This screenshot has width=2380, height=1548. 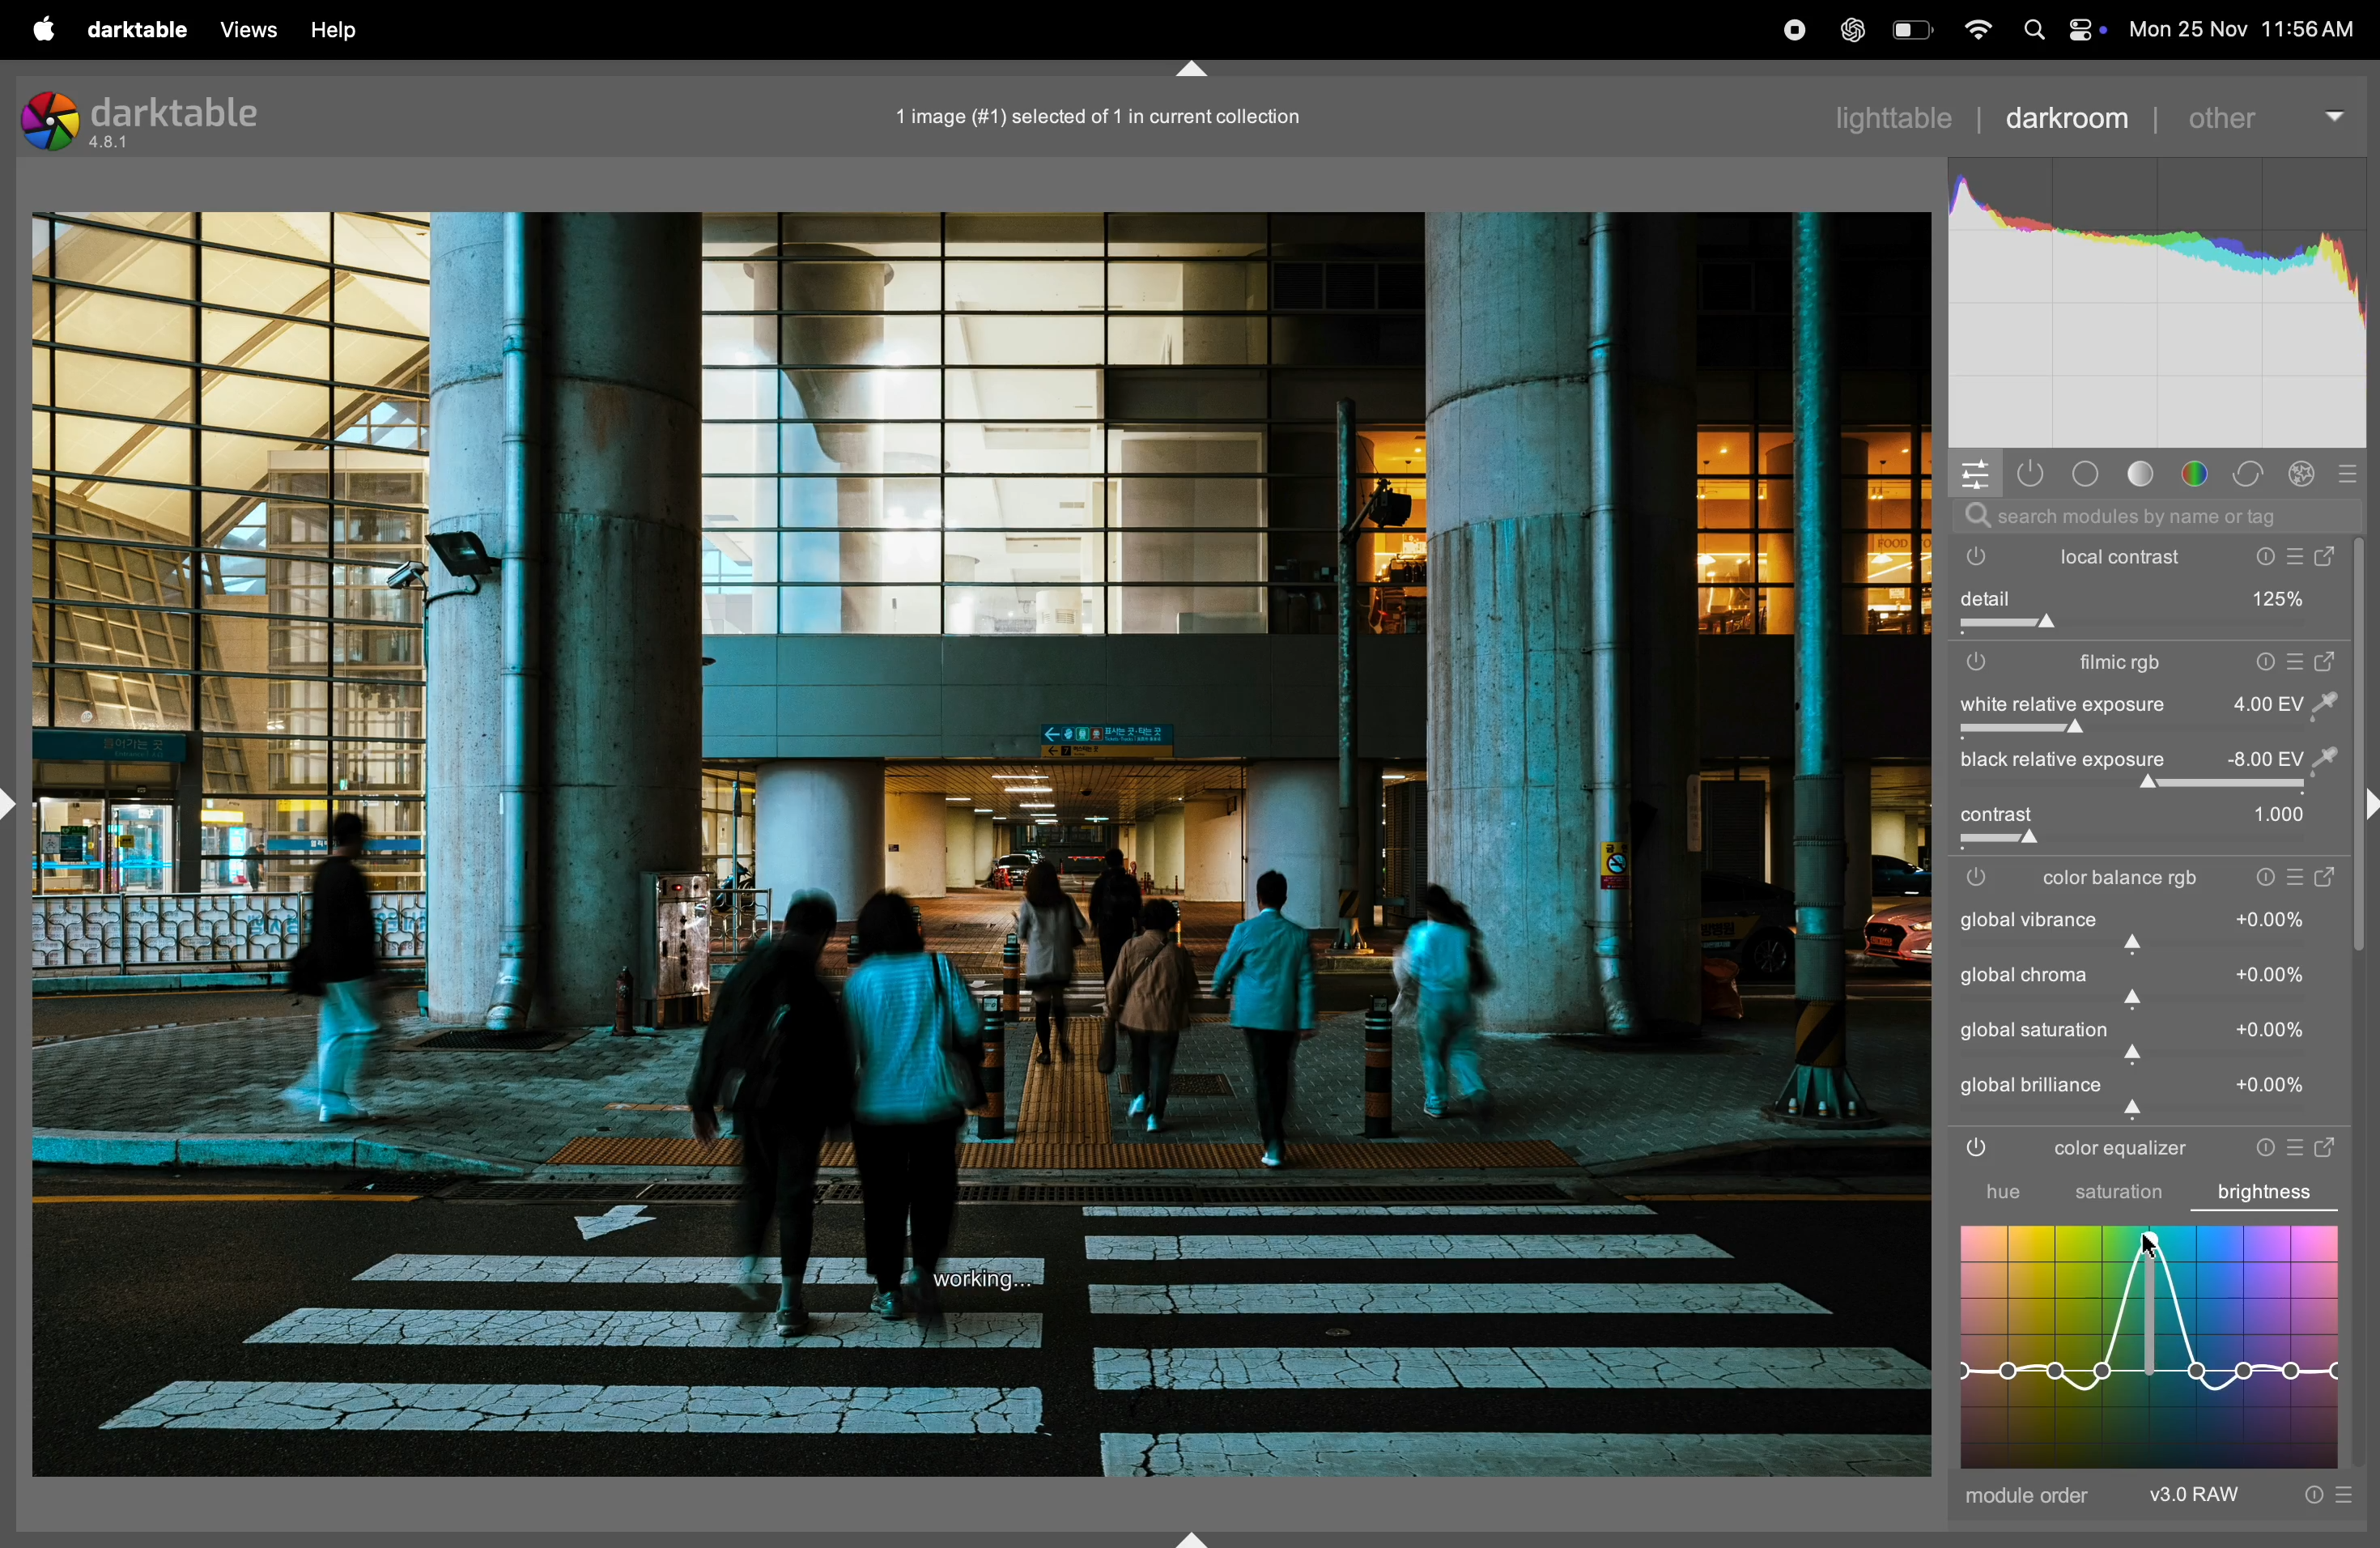 I want to click on search bar, so click(x=2150, y=515).